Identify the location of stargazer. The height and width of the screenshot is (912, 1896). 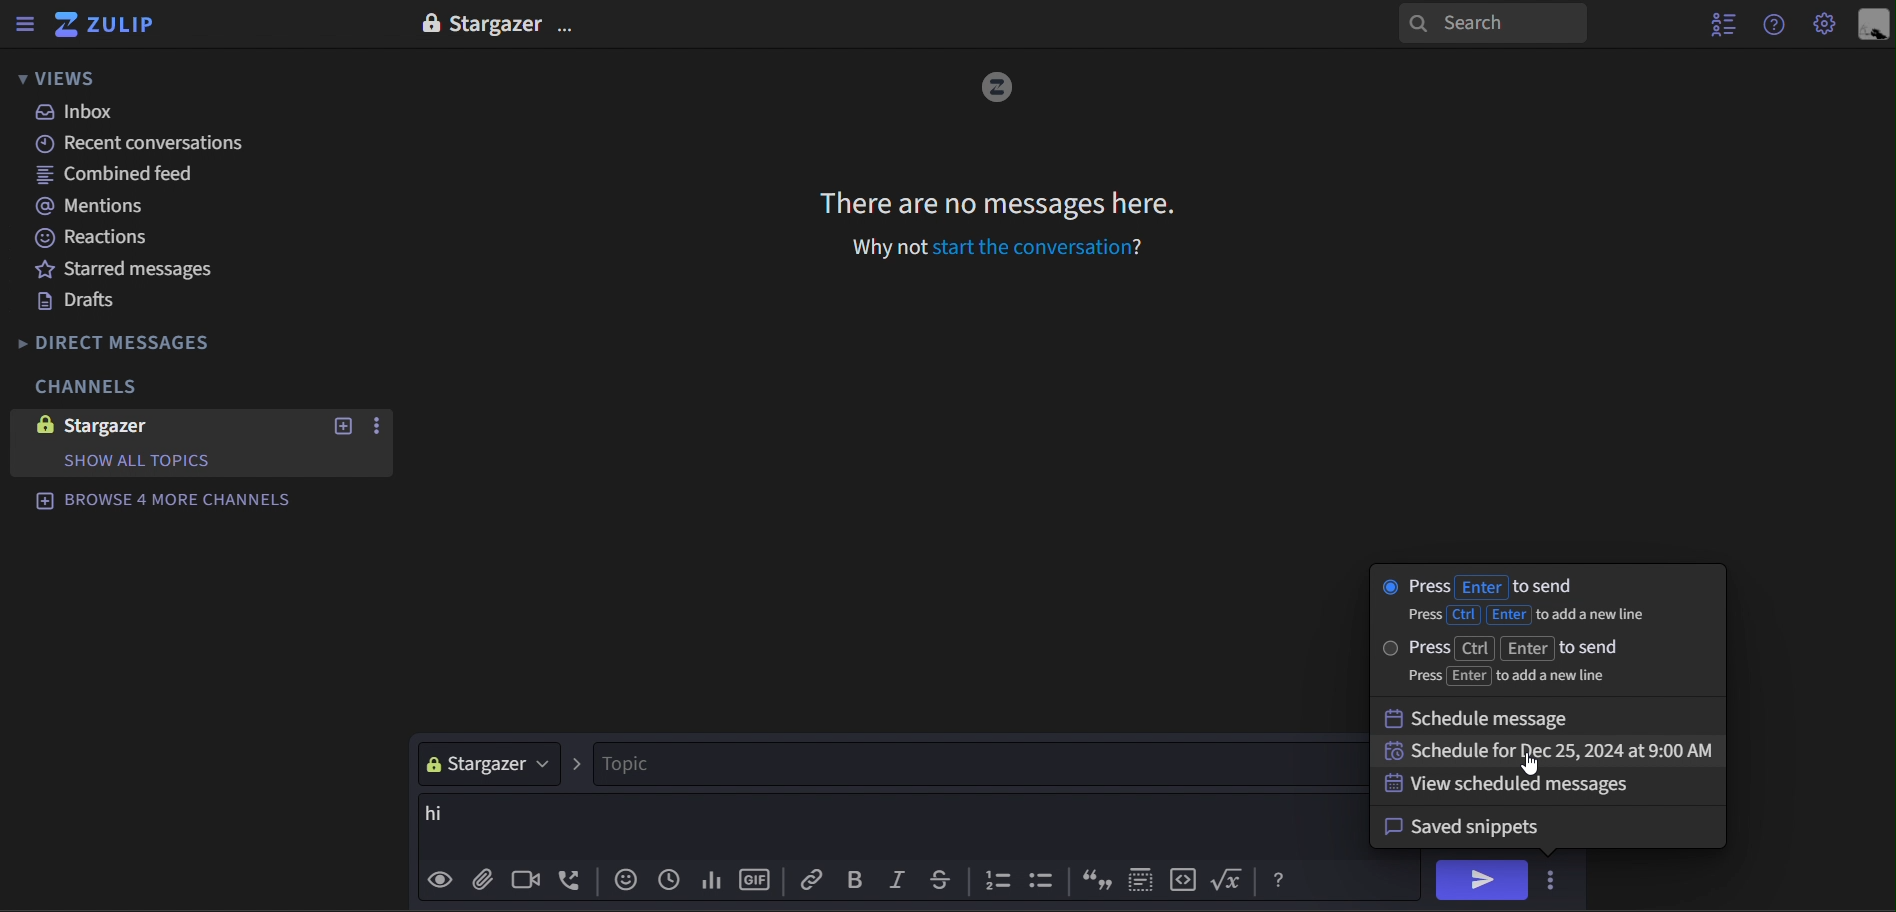
(133, 425).